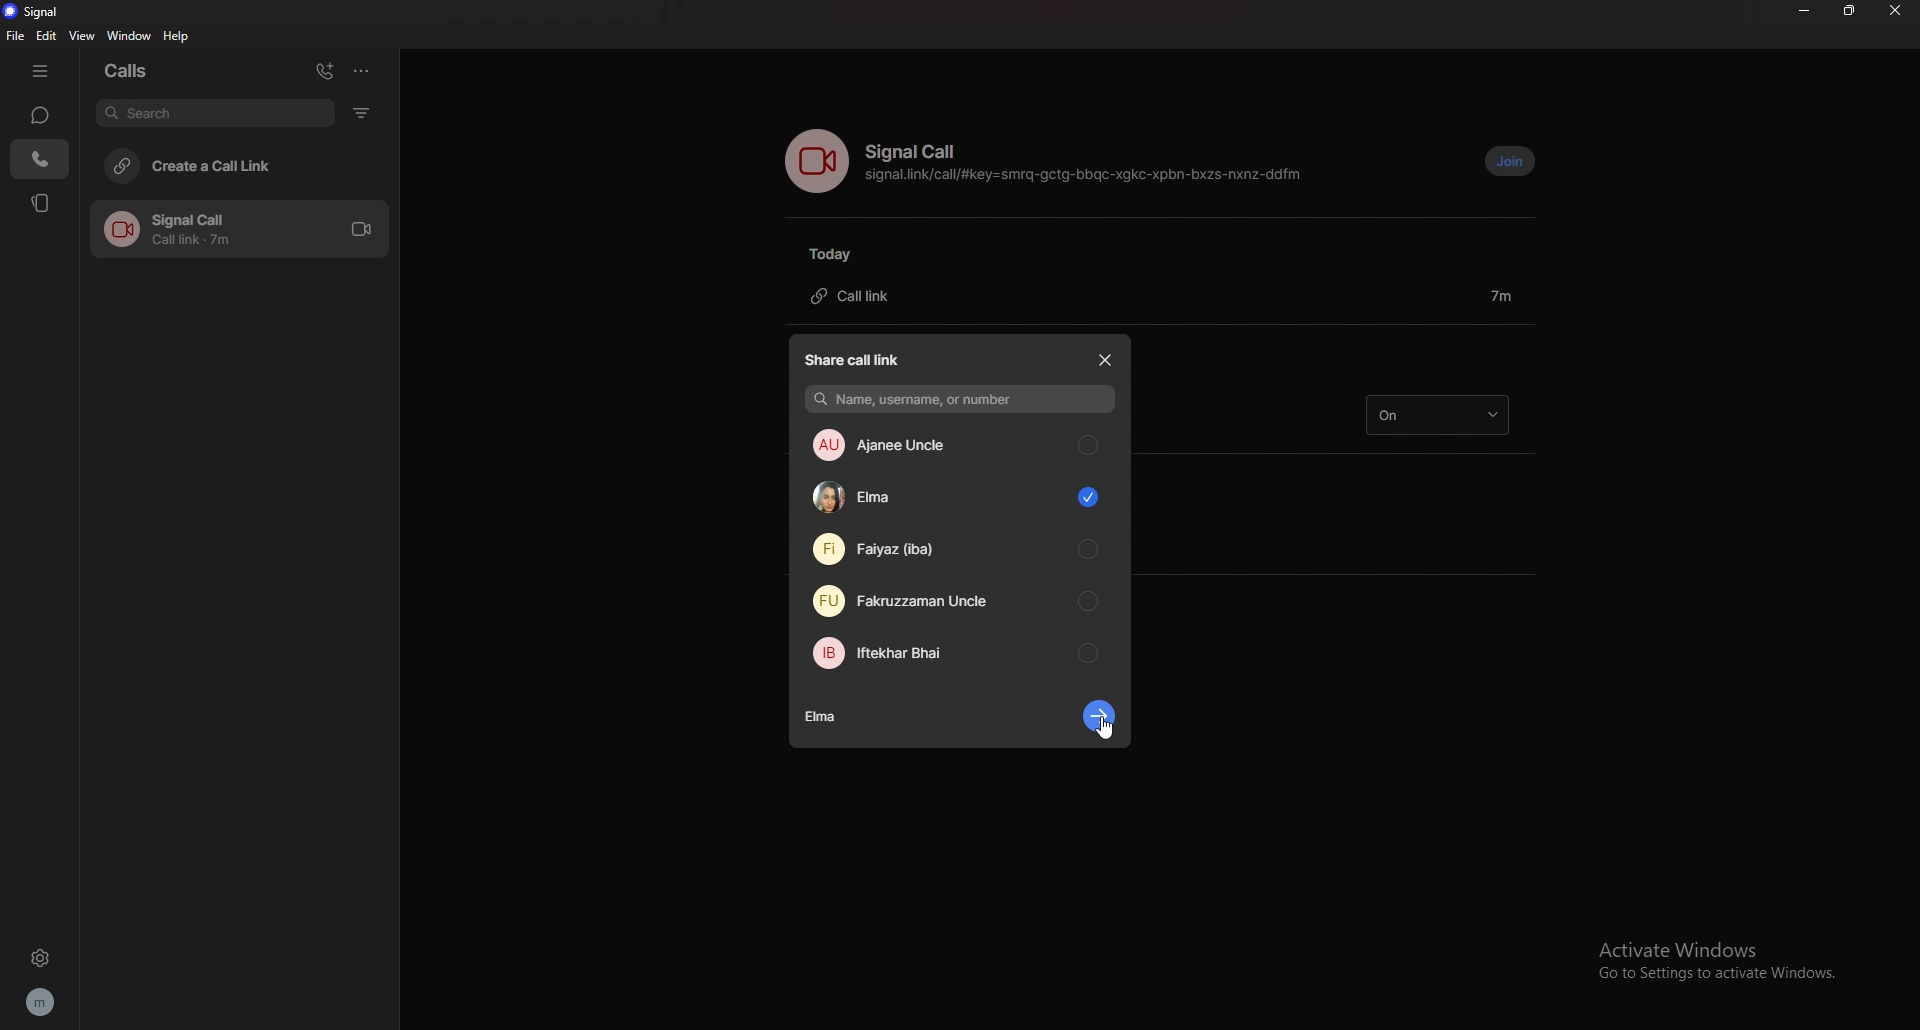 The image size is (1920, 1030). Describe the element at coordinates (238, 229) in the screenshot. I see `call` at that location.